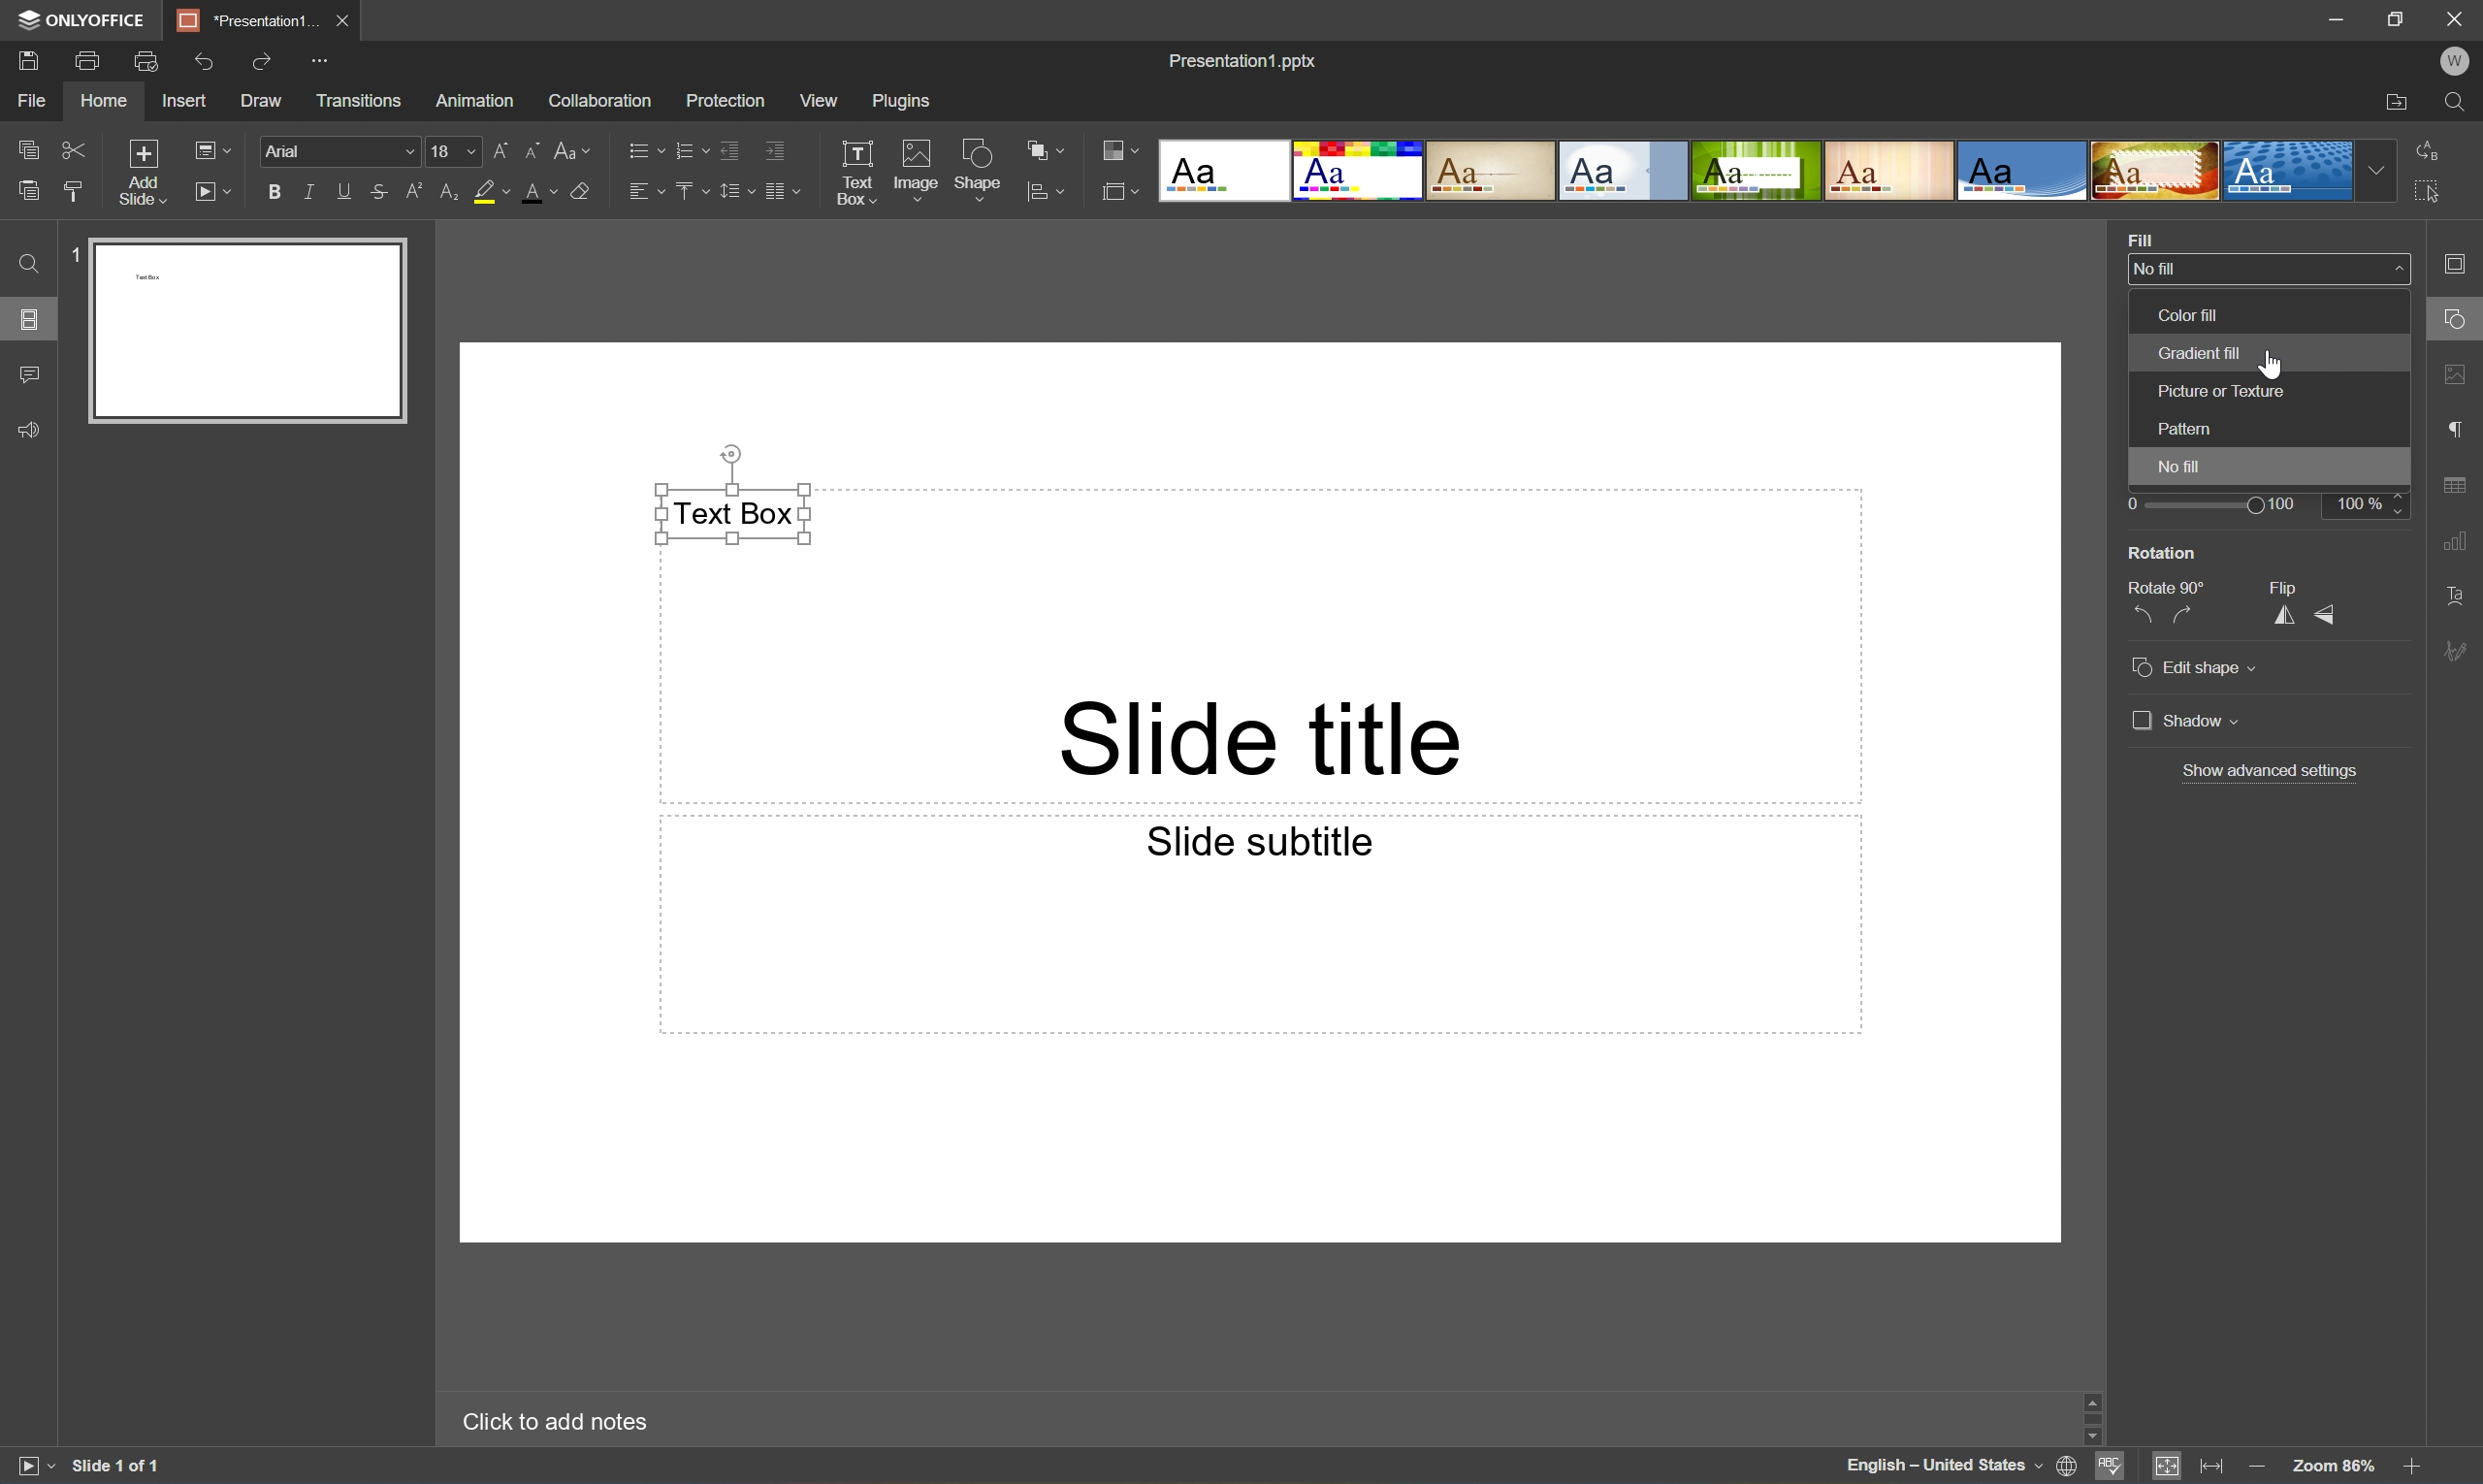 This screenshot has width=2483, height=1484. What do you see at coordinates (82, 21) in the screenshot?
I see `ONLYOFFICE` at bounding box center [82, 21].